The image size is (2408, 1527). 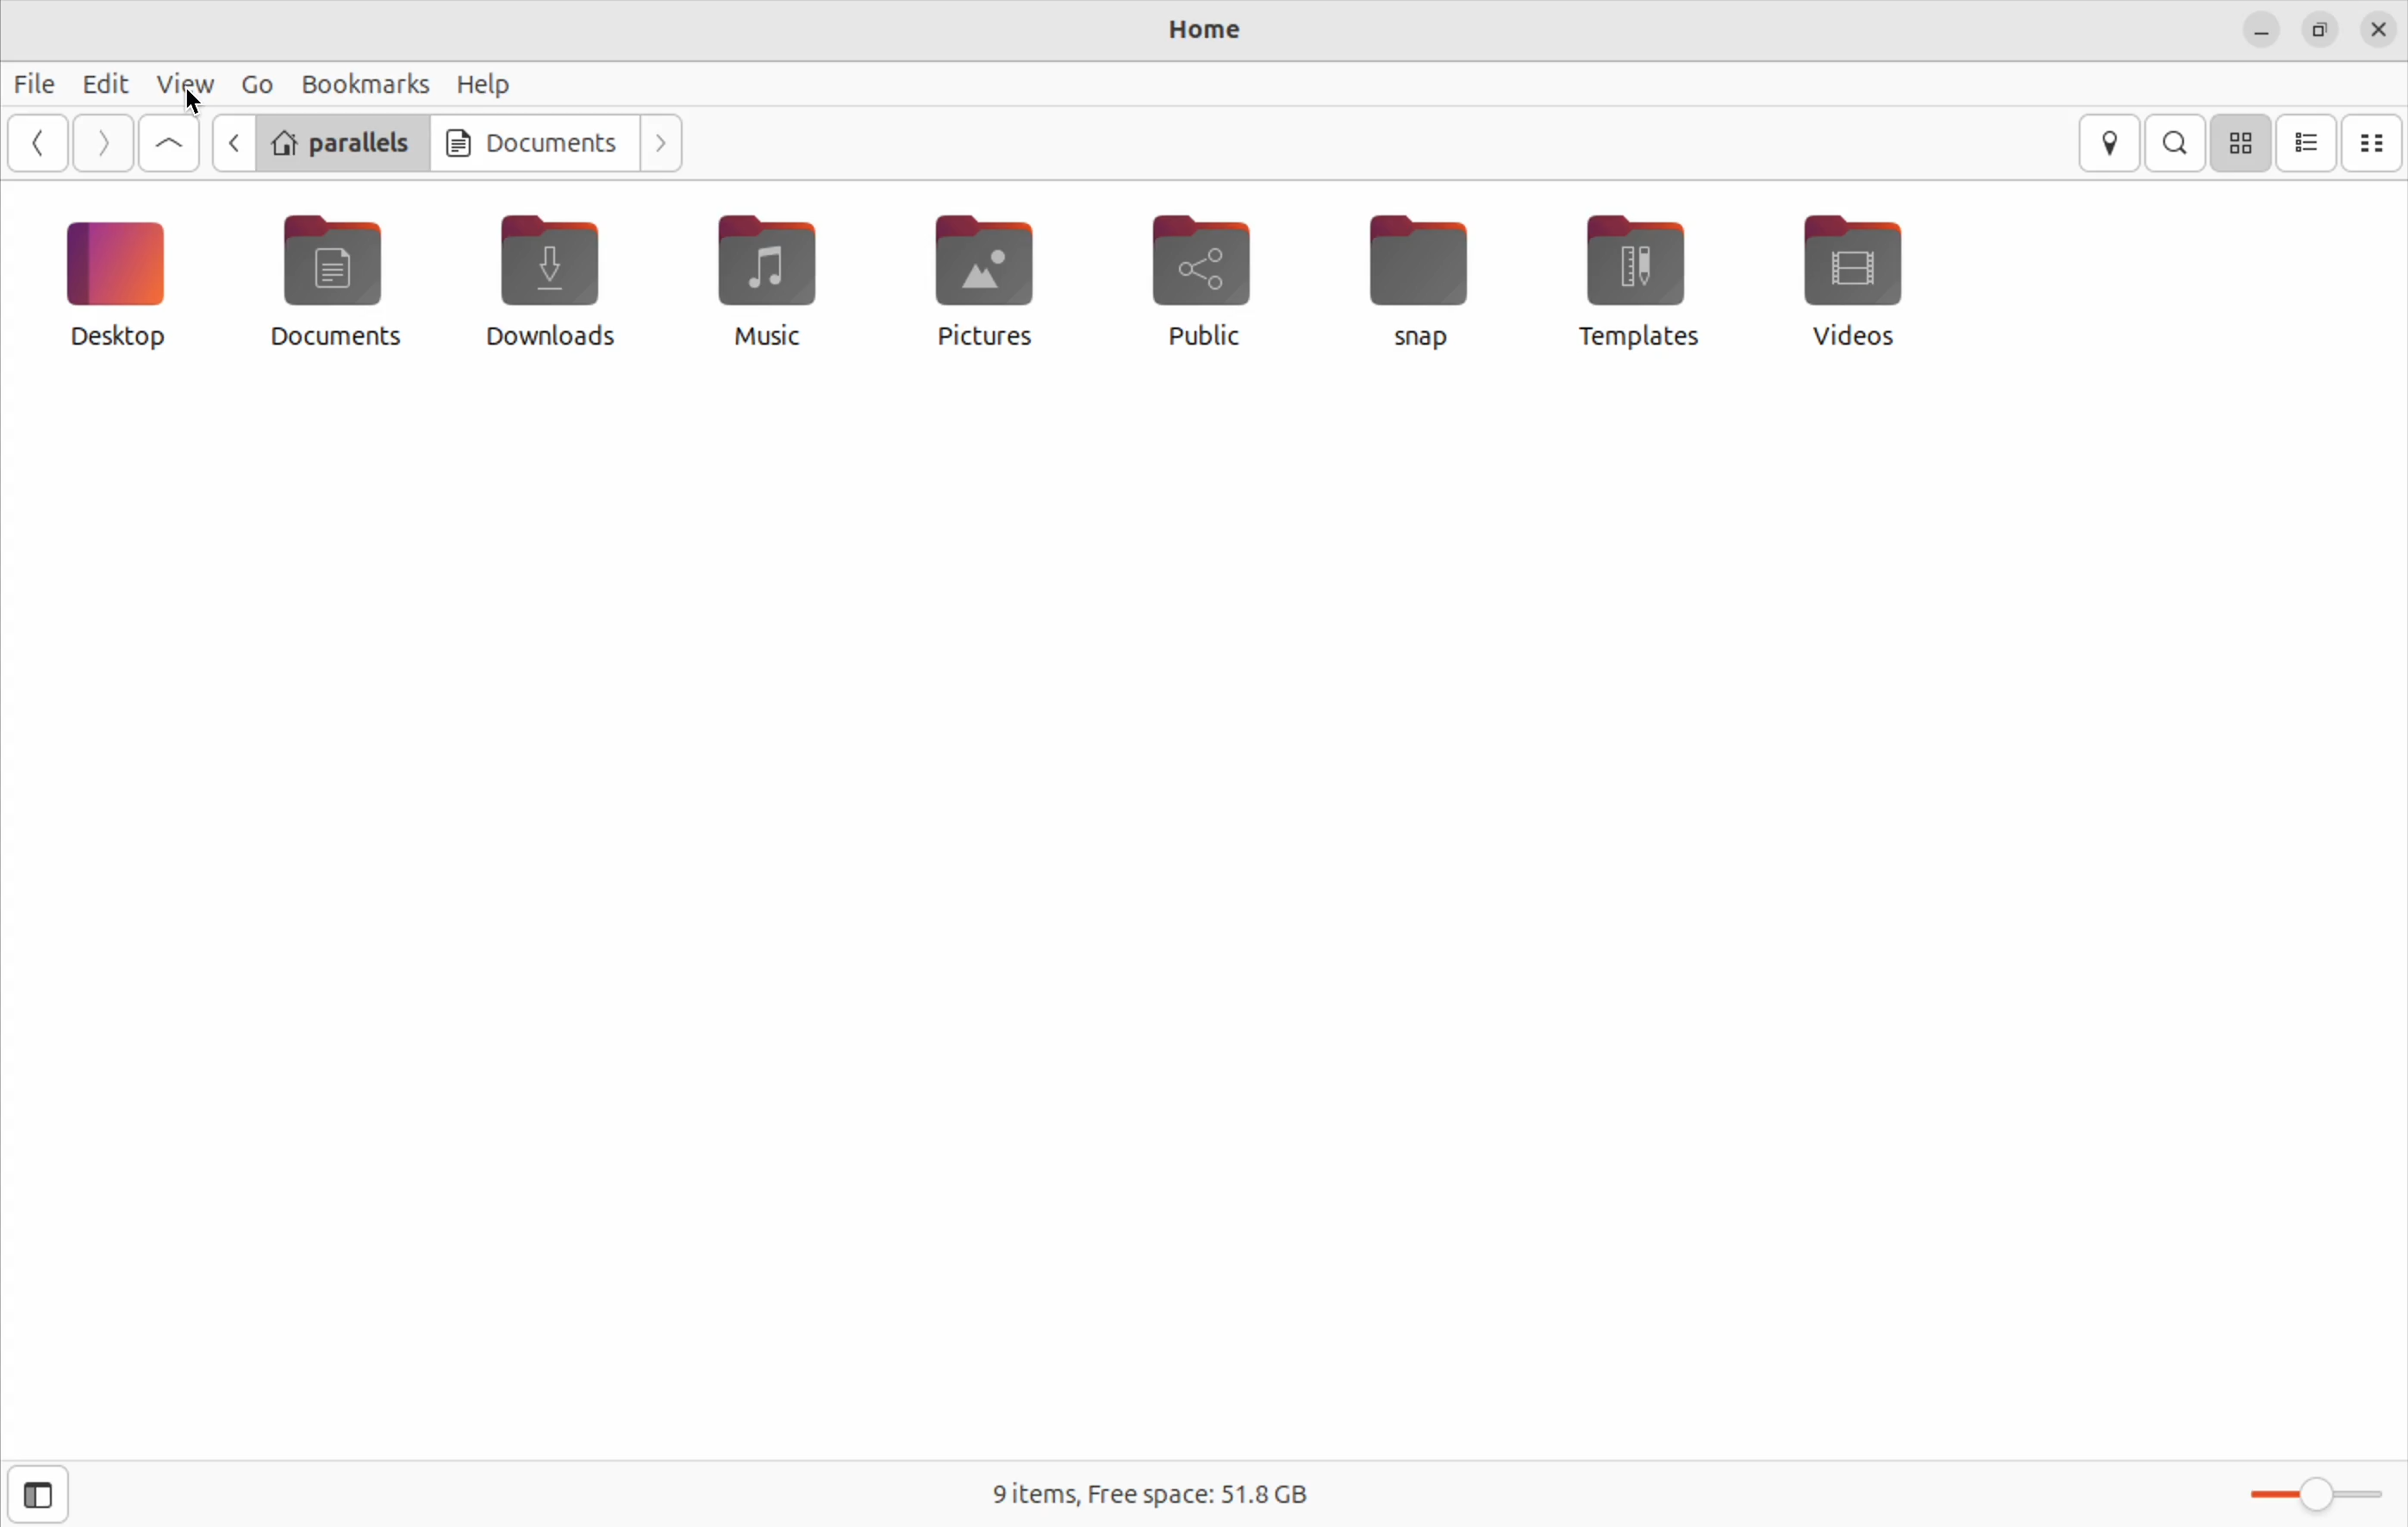 I want to click on pictures, so click(x=977, y=284).